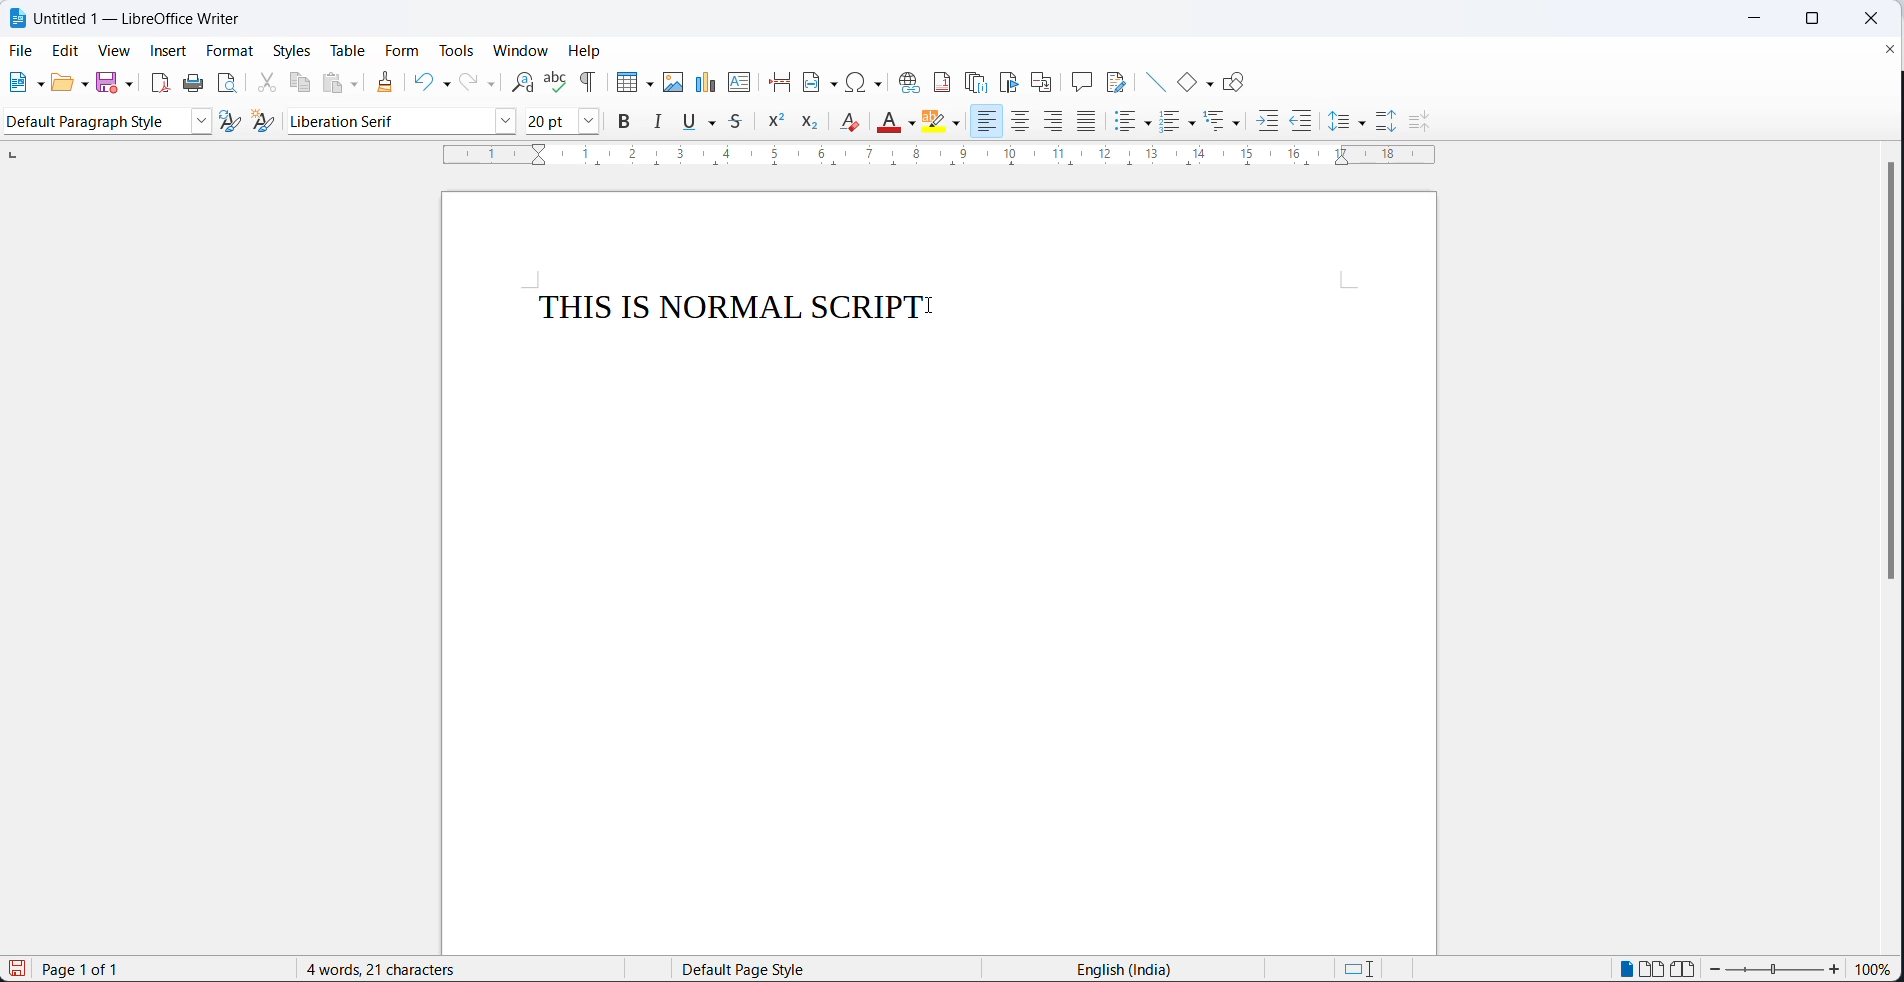 The image size is (1904, 982). I want to click on print, so click(192, 85).